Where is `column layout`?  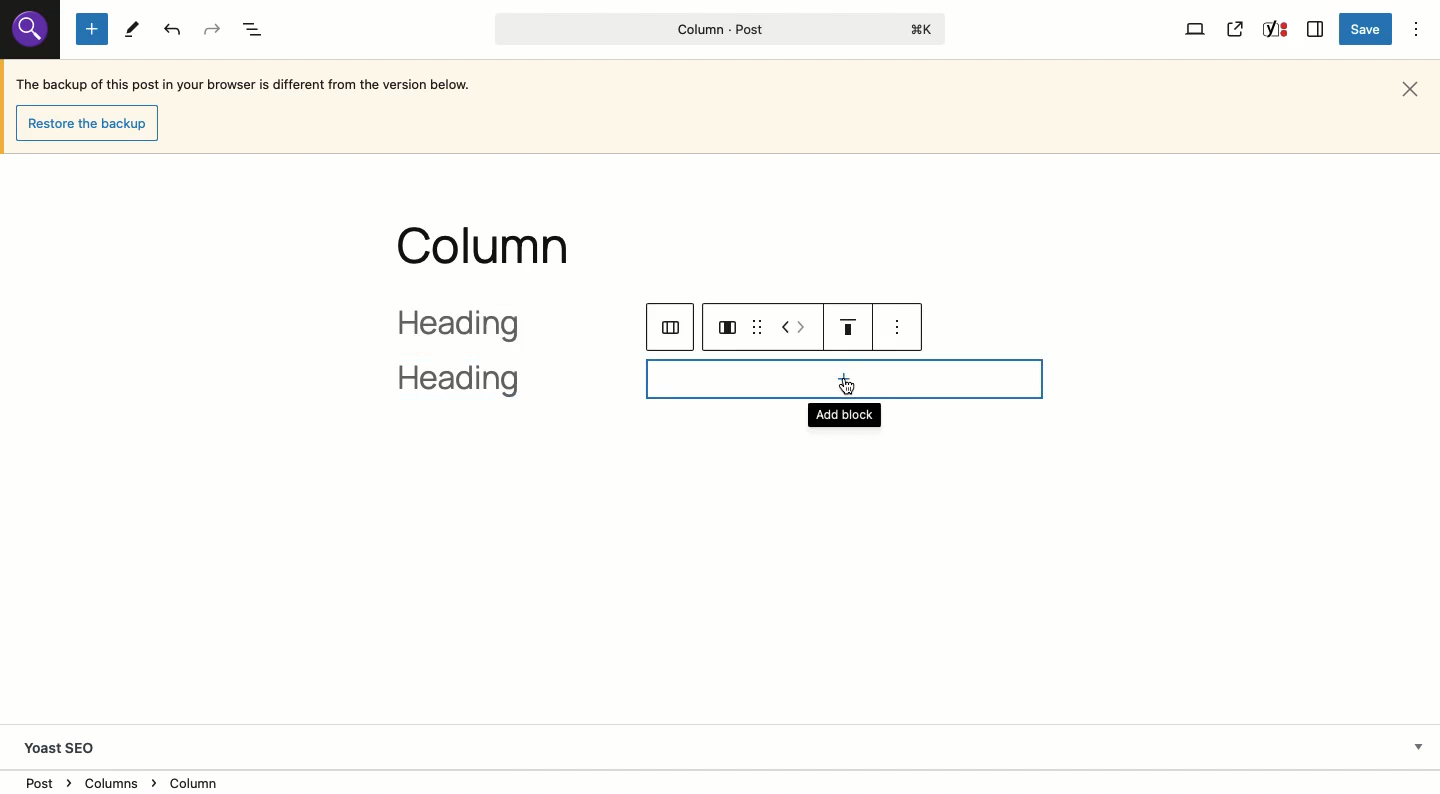 column layout is located at coordinates (725, 331).